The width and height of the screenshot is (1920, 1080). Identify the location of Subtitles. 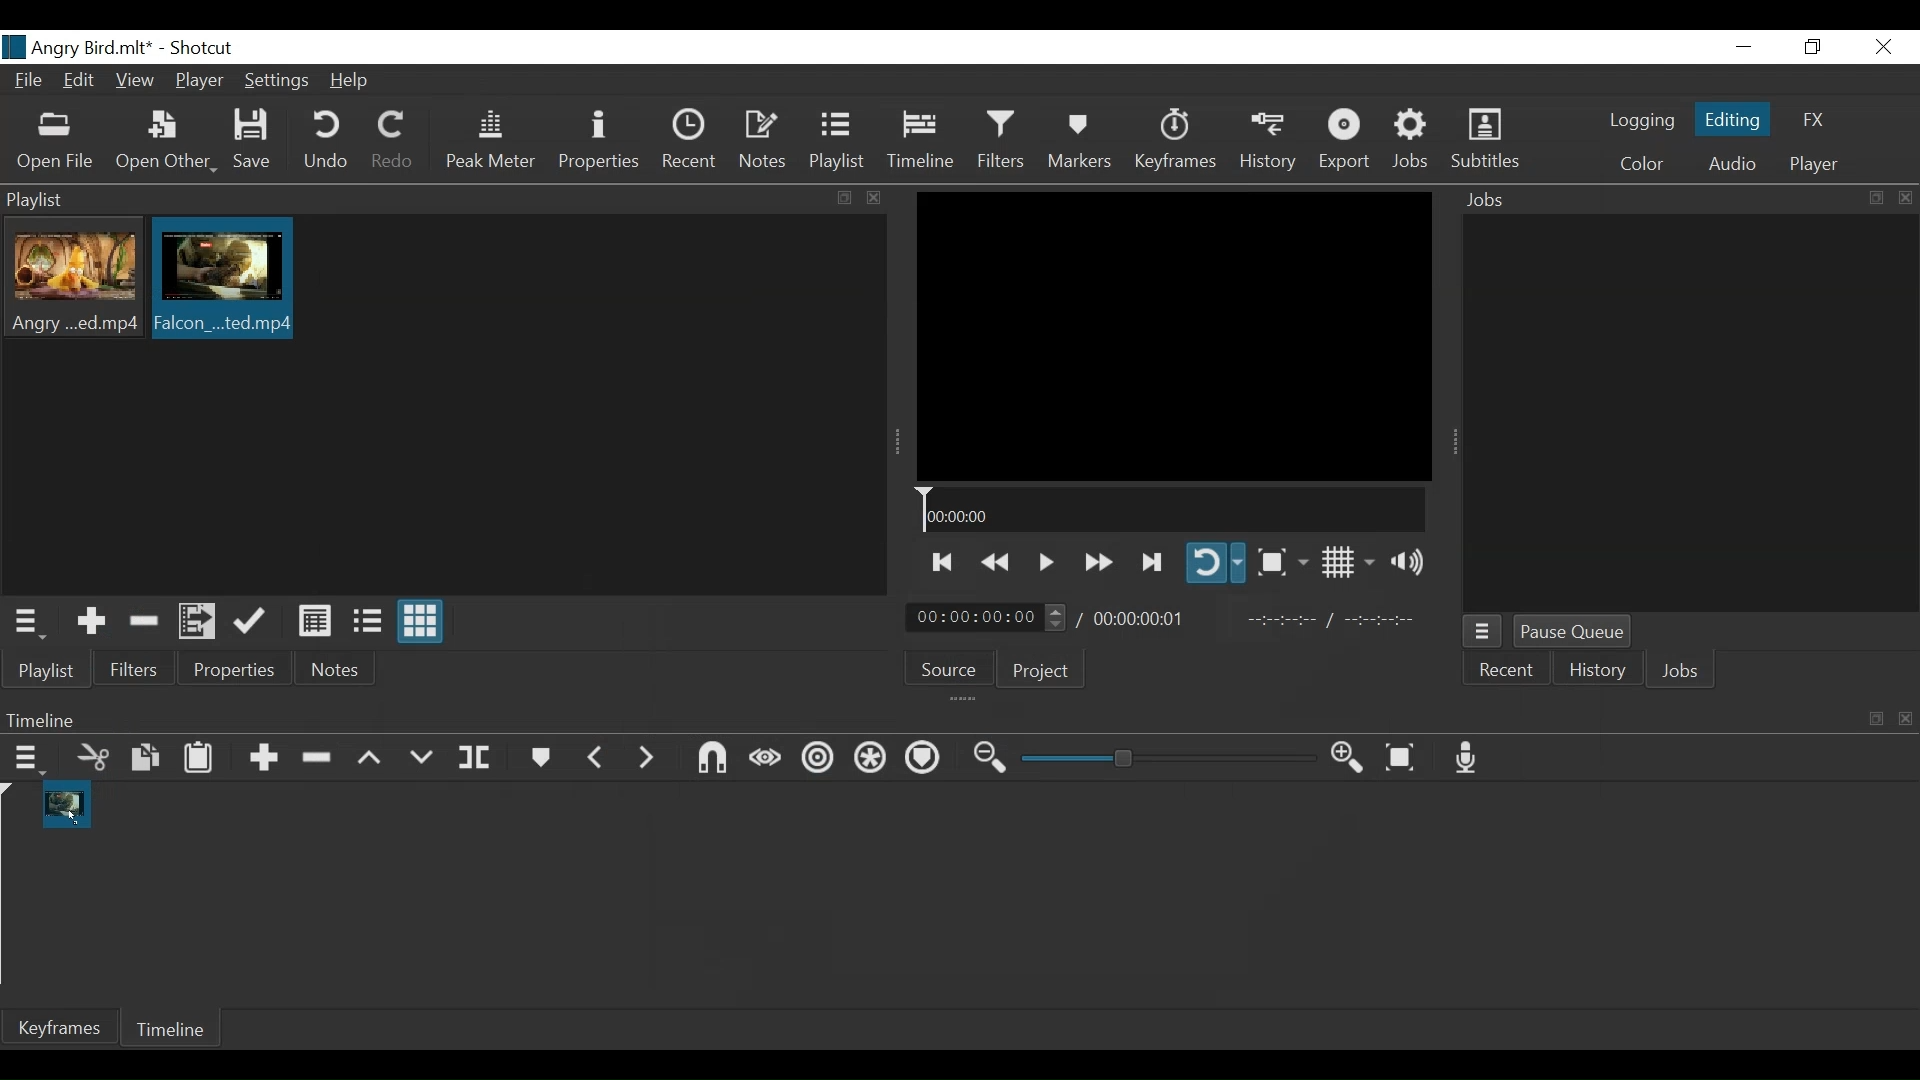
(1485, 139).